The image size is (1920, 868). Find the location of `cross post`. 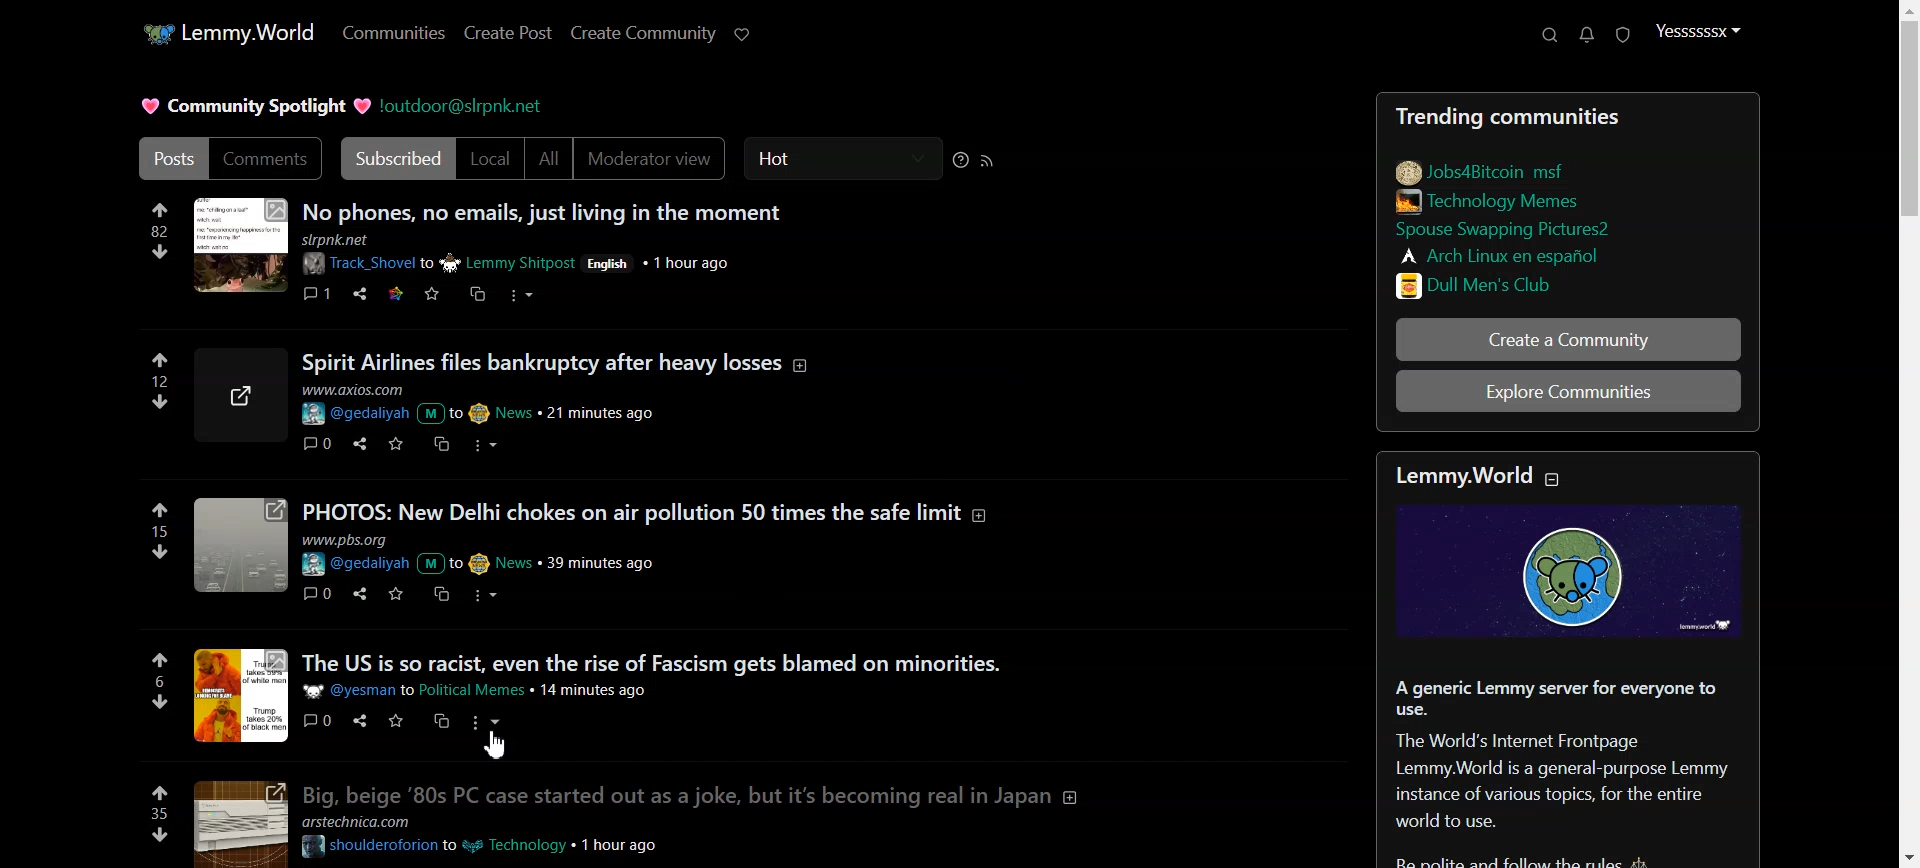

cross post is located at coordinates (440, 595).